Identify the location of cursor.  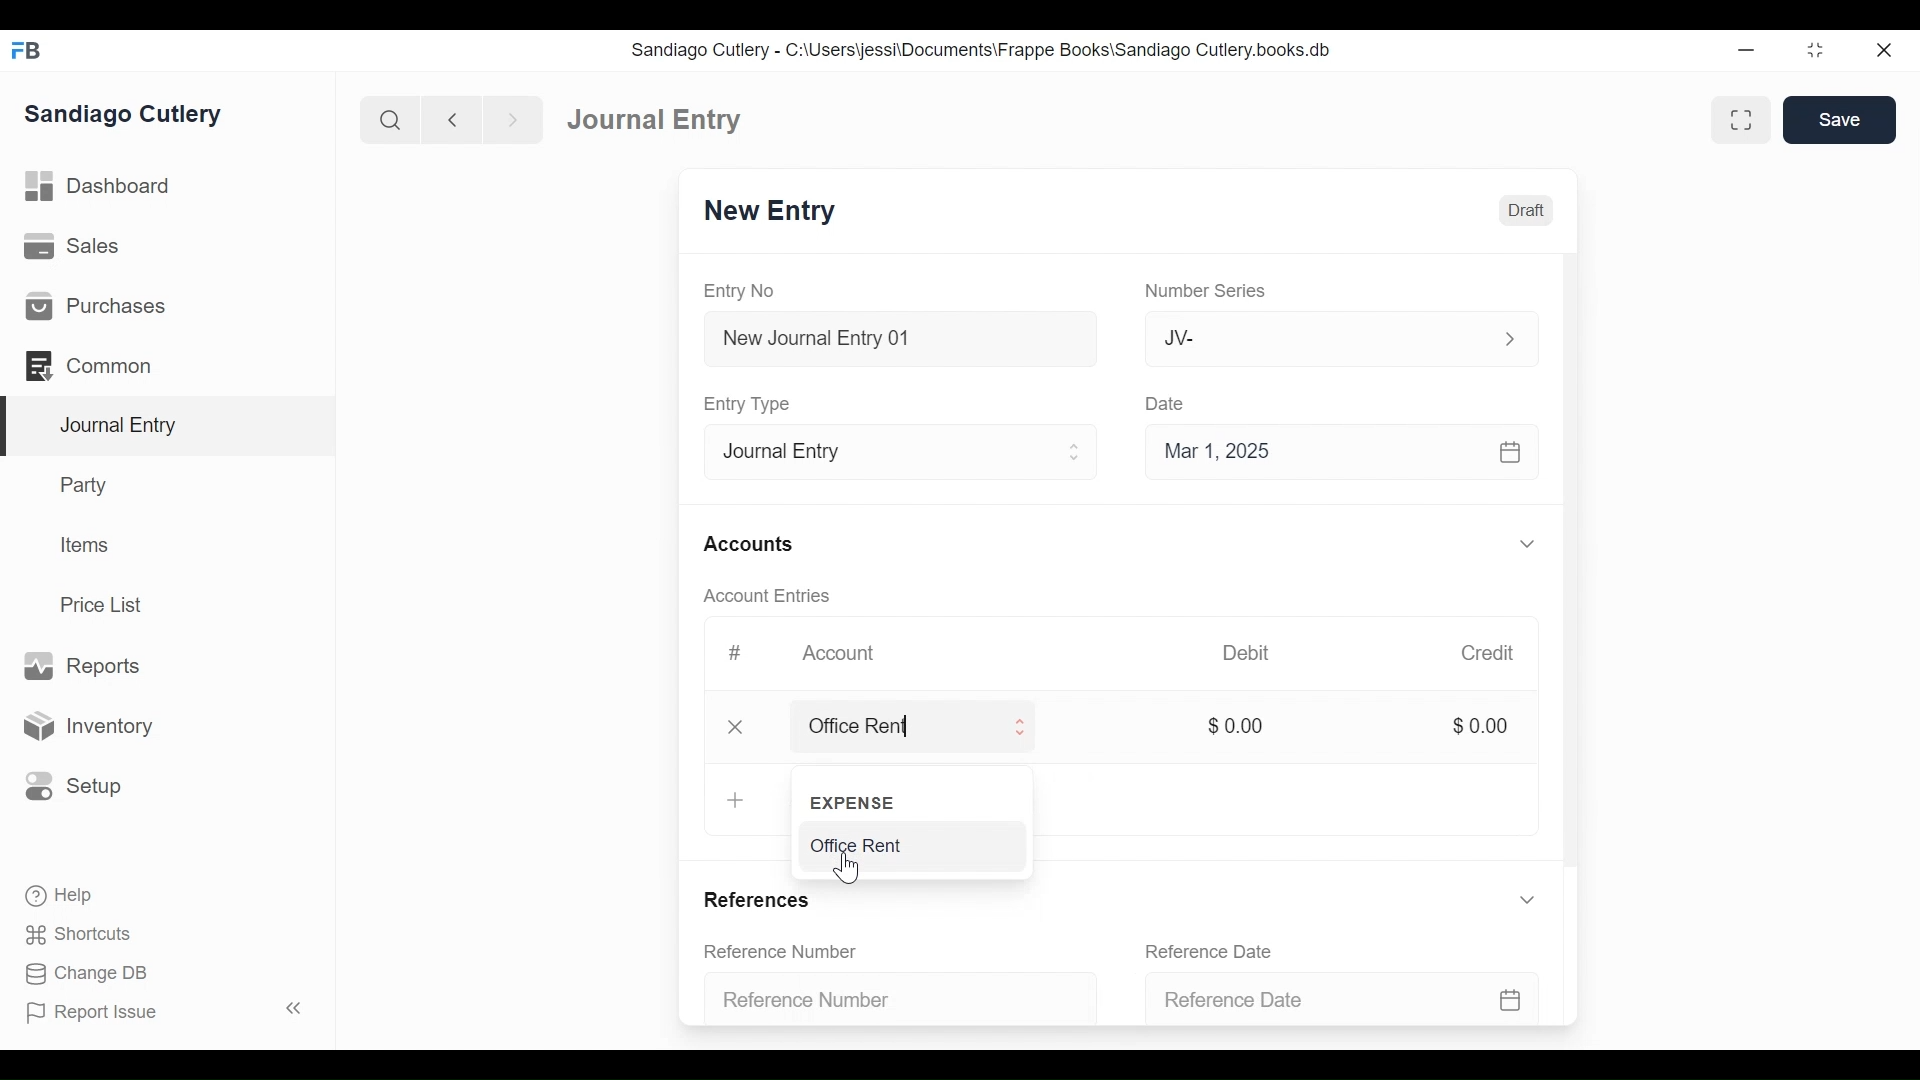
(803, 726).